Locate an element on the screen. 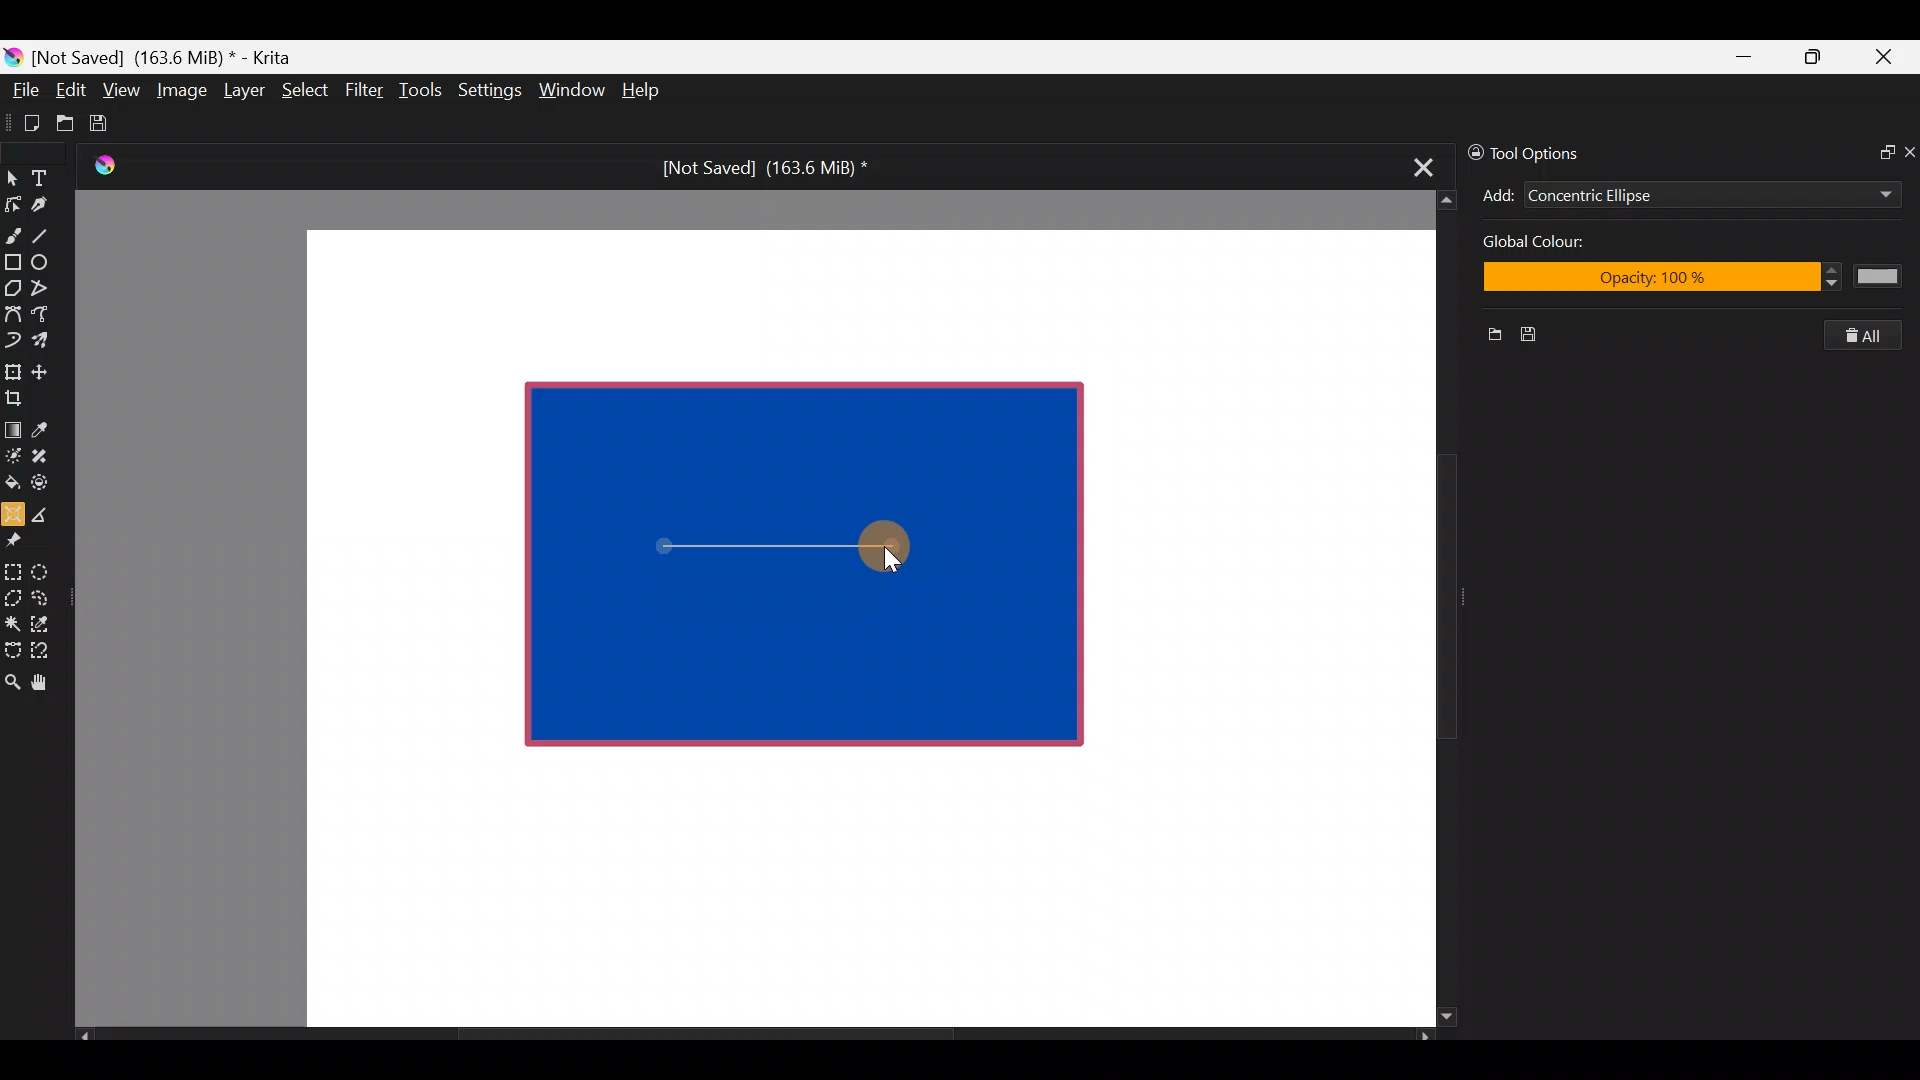 This screenshot has width=1920, height=1080. Dynamic brush tool is located at coordinates (14, 340).